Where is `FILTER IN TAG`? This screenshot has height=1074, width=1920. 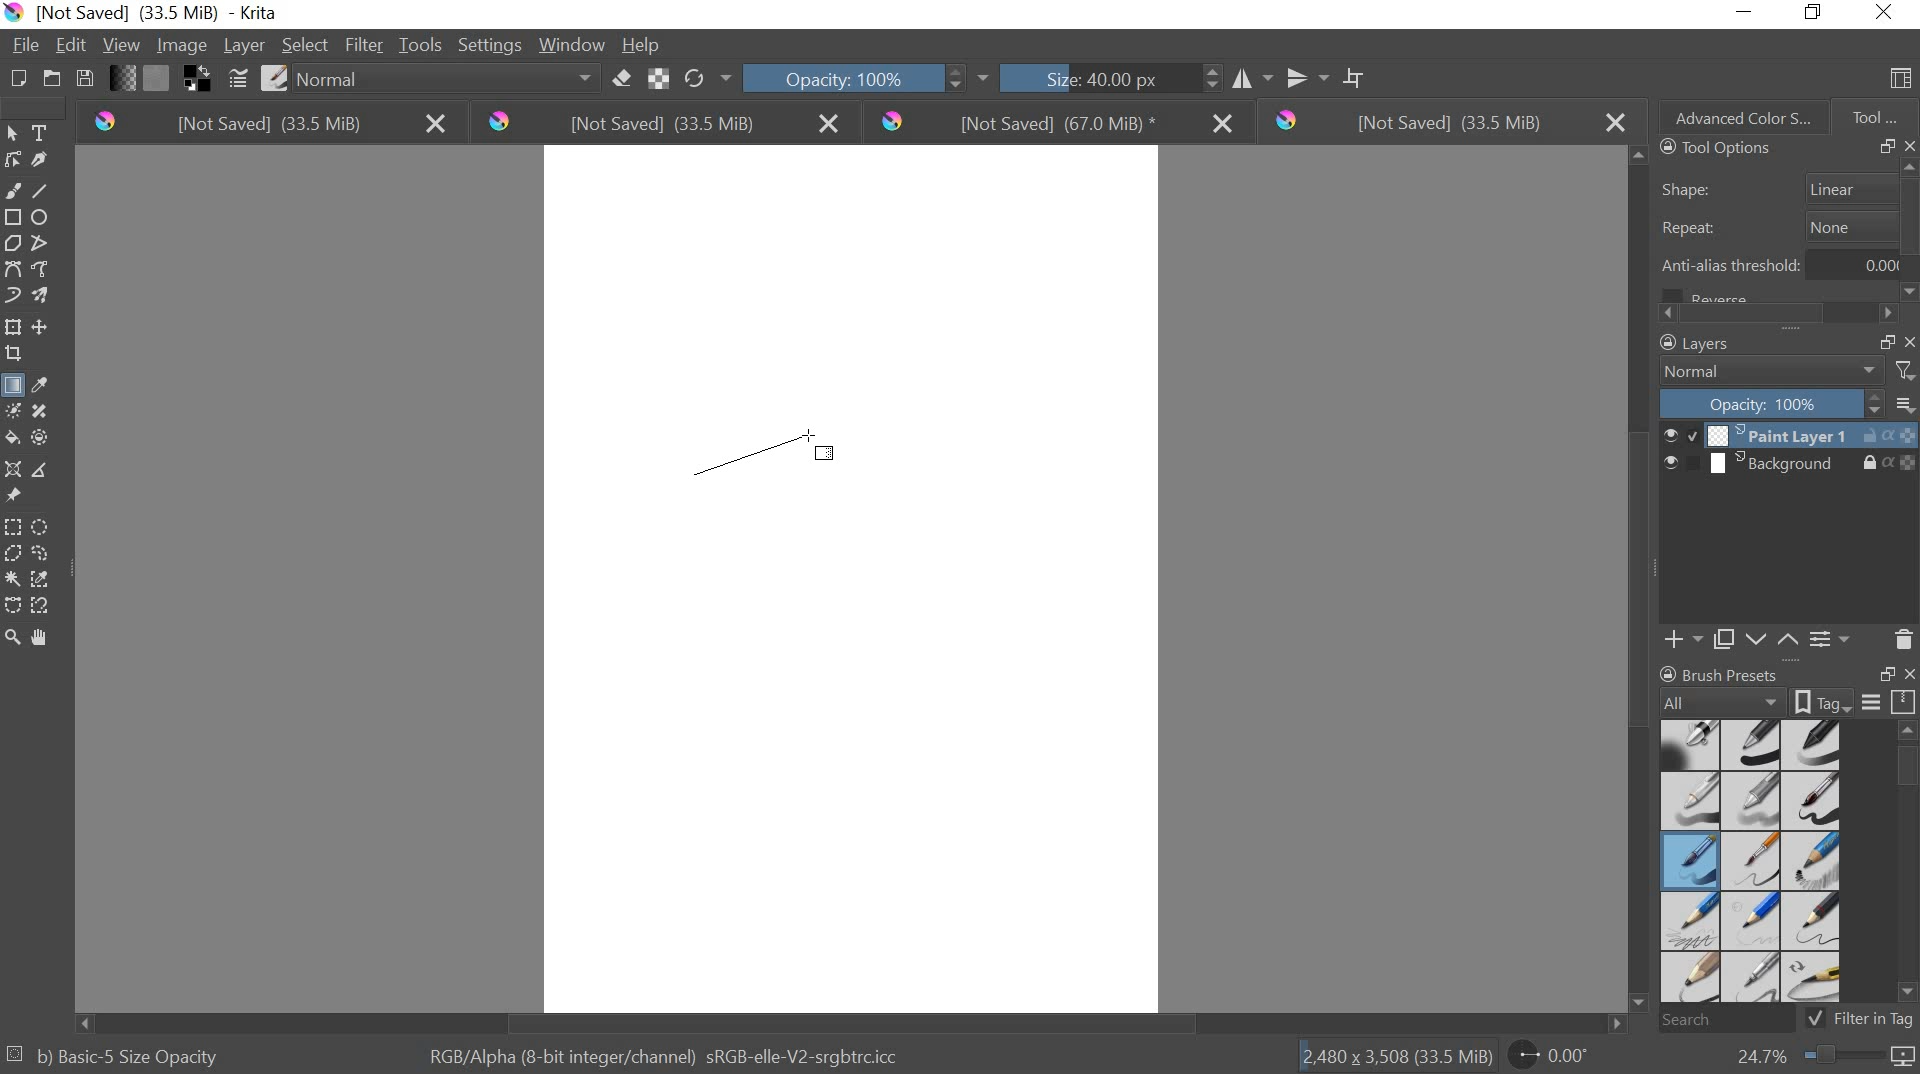
FILTER IN TAG is located at coordinates (1878, 1020).